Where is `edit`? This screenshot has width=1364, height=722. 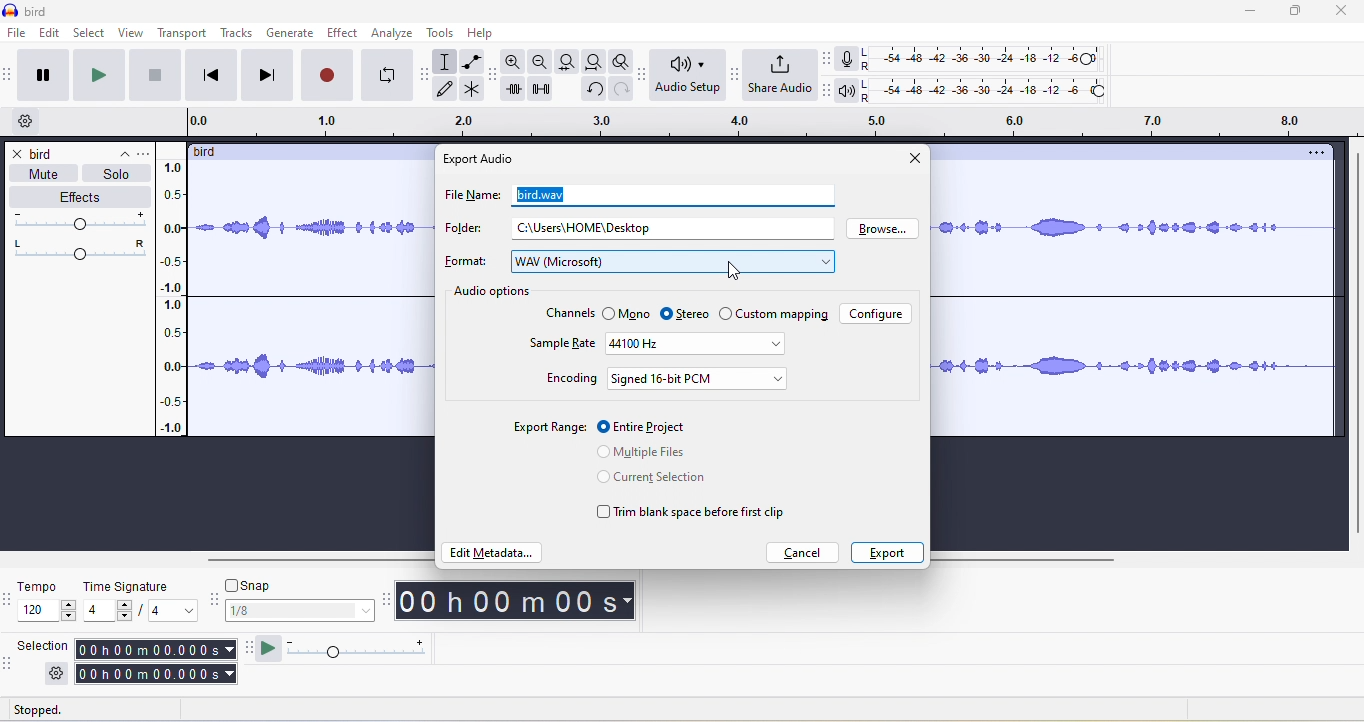 edit is located at coordinates (51, 34).